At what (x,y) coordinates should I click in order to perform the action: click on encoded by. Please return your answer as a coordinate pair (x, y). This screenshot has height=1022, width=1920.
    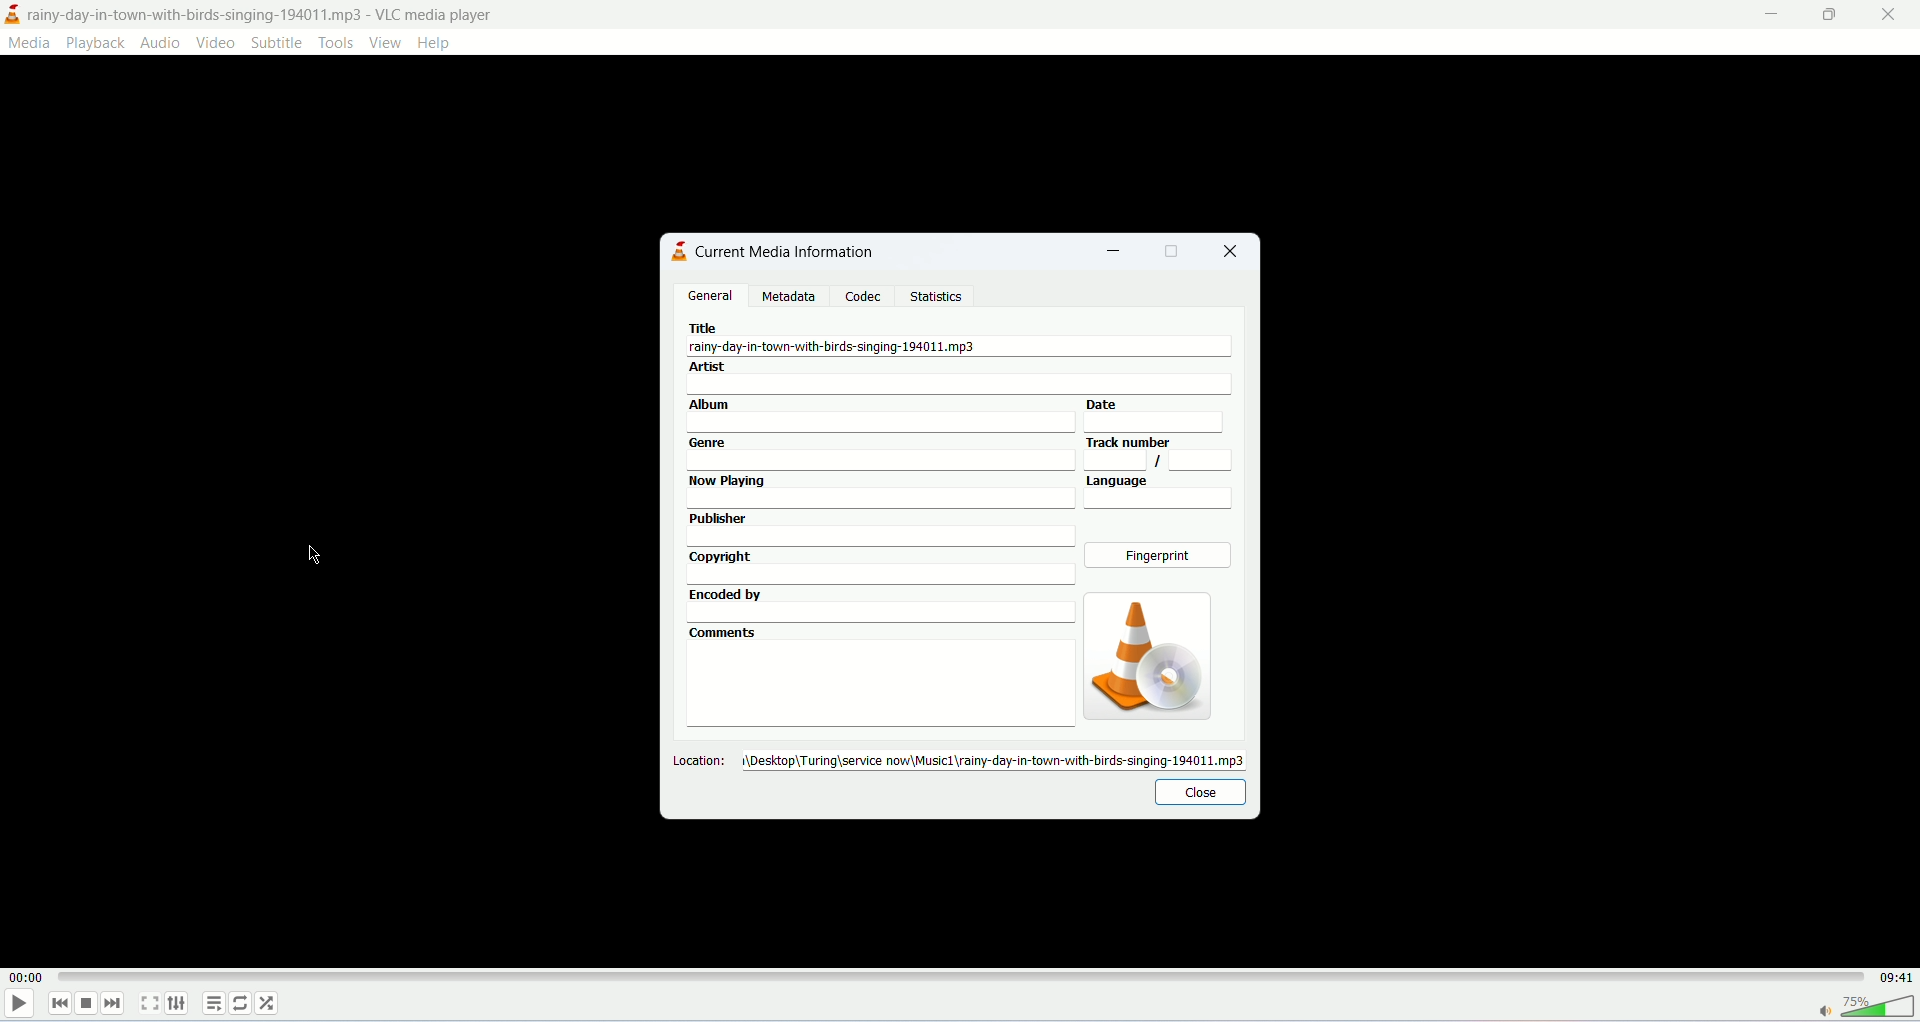
    Looking at the image, I should click on (884, 603).